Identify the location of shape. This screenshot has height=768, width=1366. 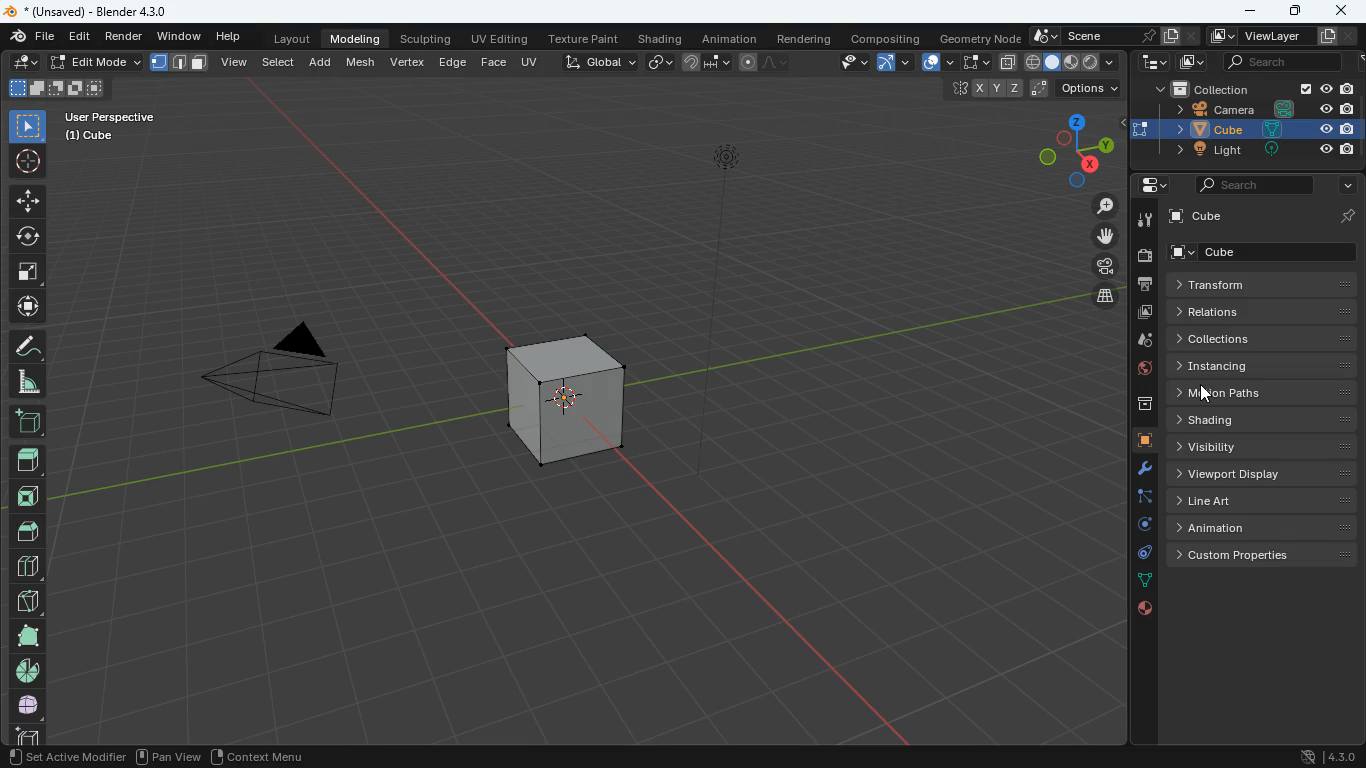
(56, 87).